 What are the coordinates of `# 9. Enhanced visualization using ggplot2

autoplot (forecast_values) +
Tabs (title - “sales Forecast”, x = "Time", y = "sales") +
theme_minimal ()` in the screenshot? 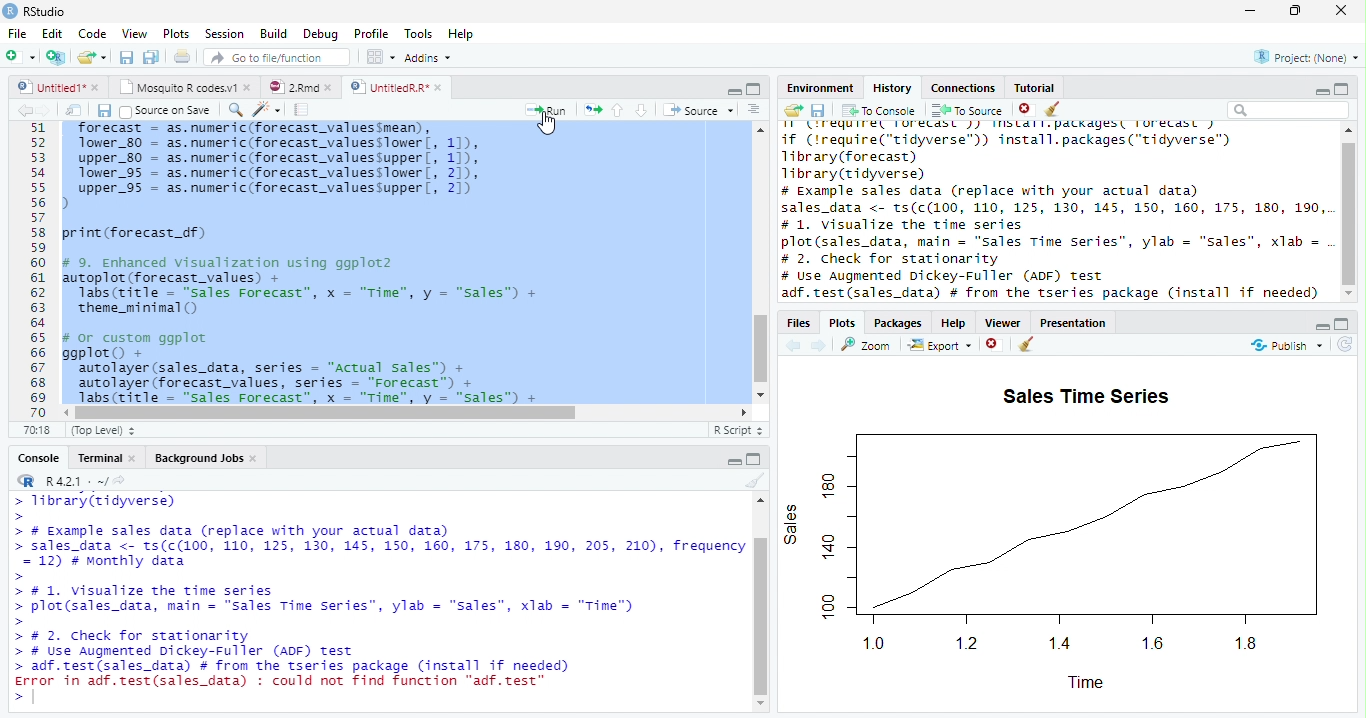 It's located at (308, 287).